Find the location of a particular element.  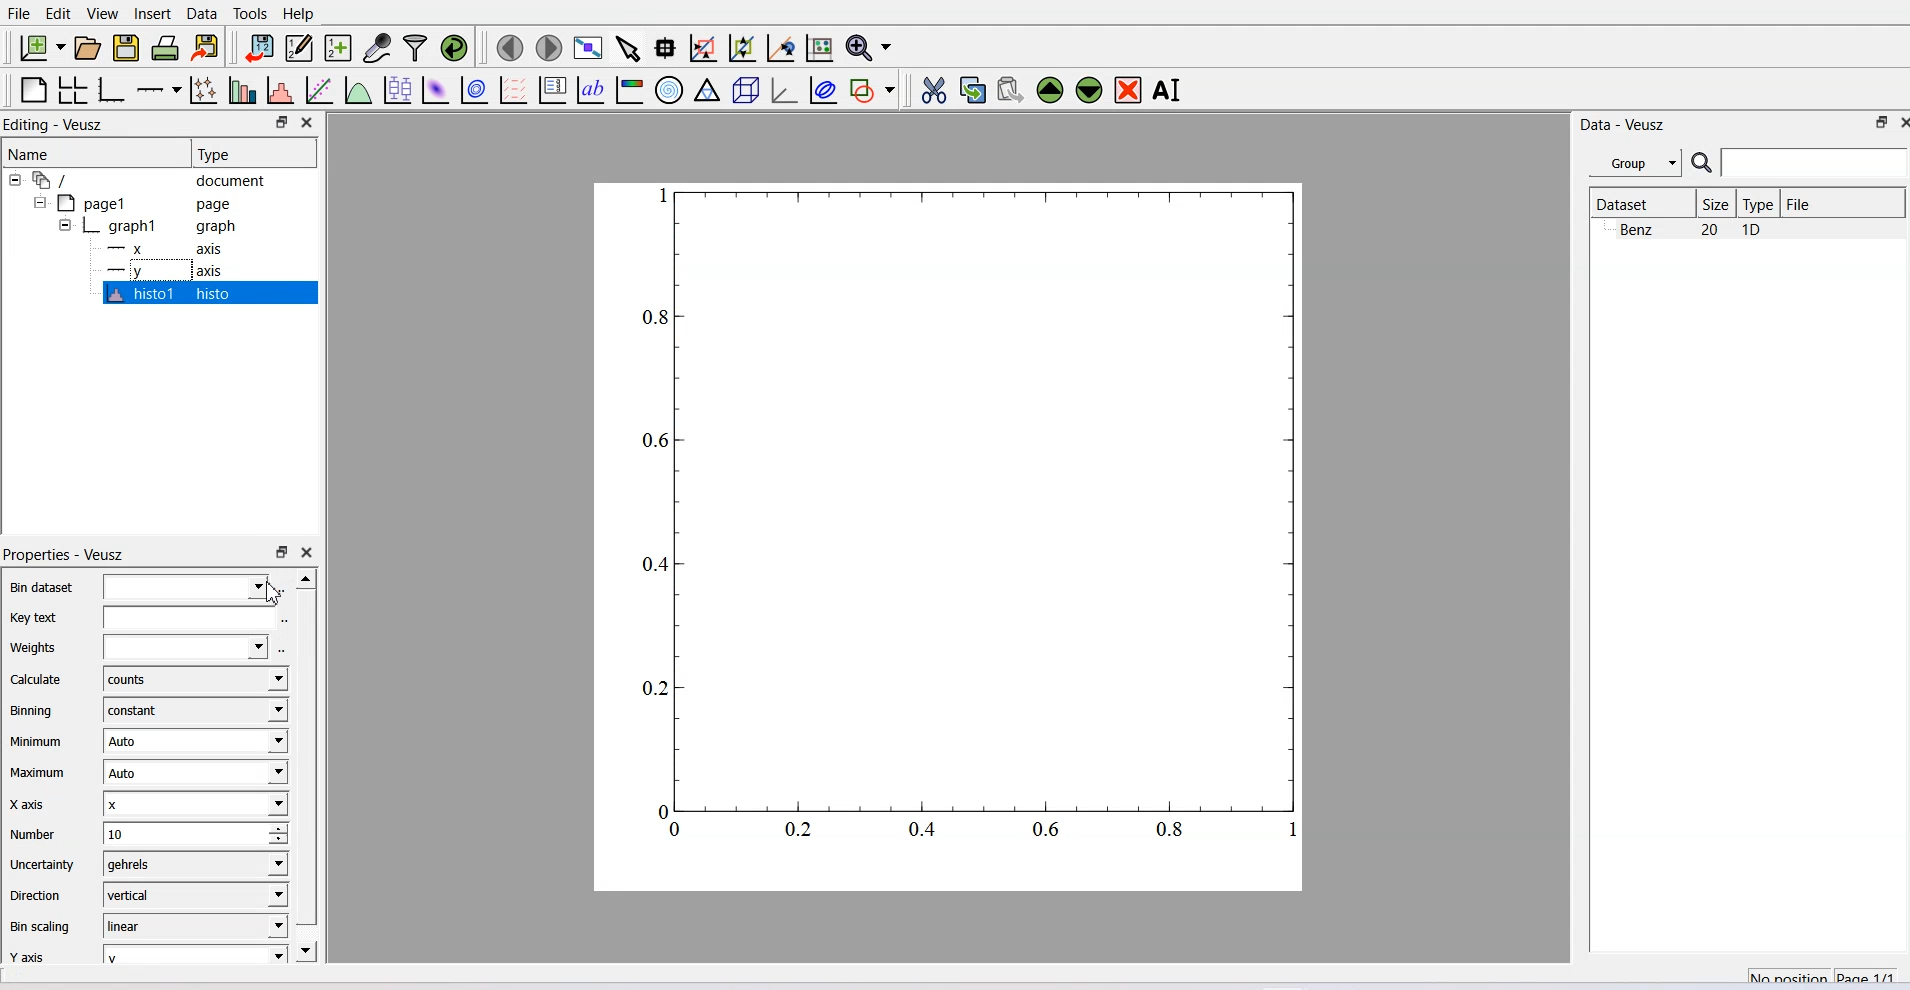

View is located at coordinates (104, 14).